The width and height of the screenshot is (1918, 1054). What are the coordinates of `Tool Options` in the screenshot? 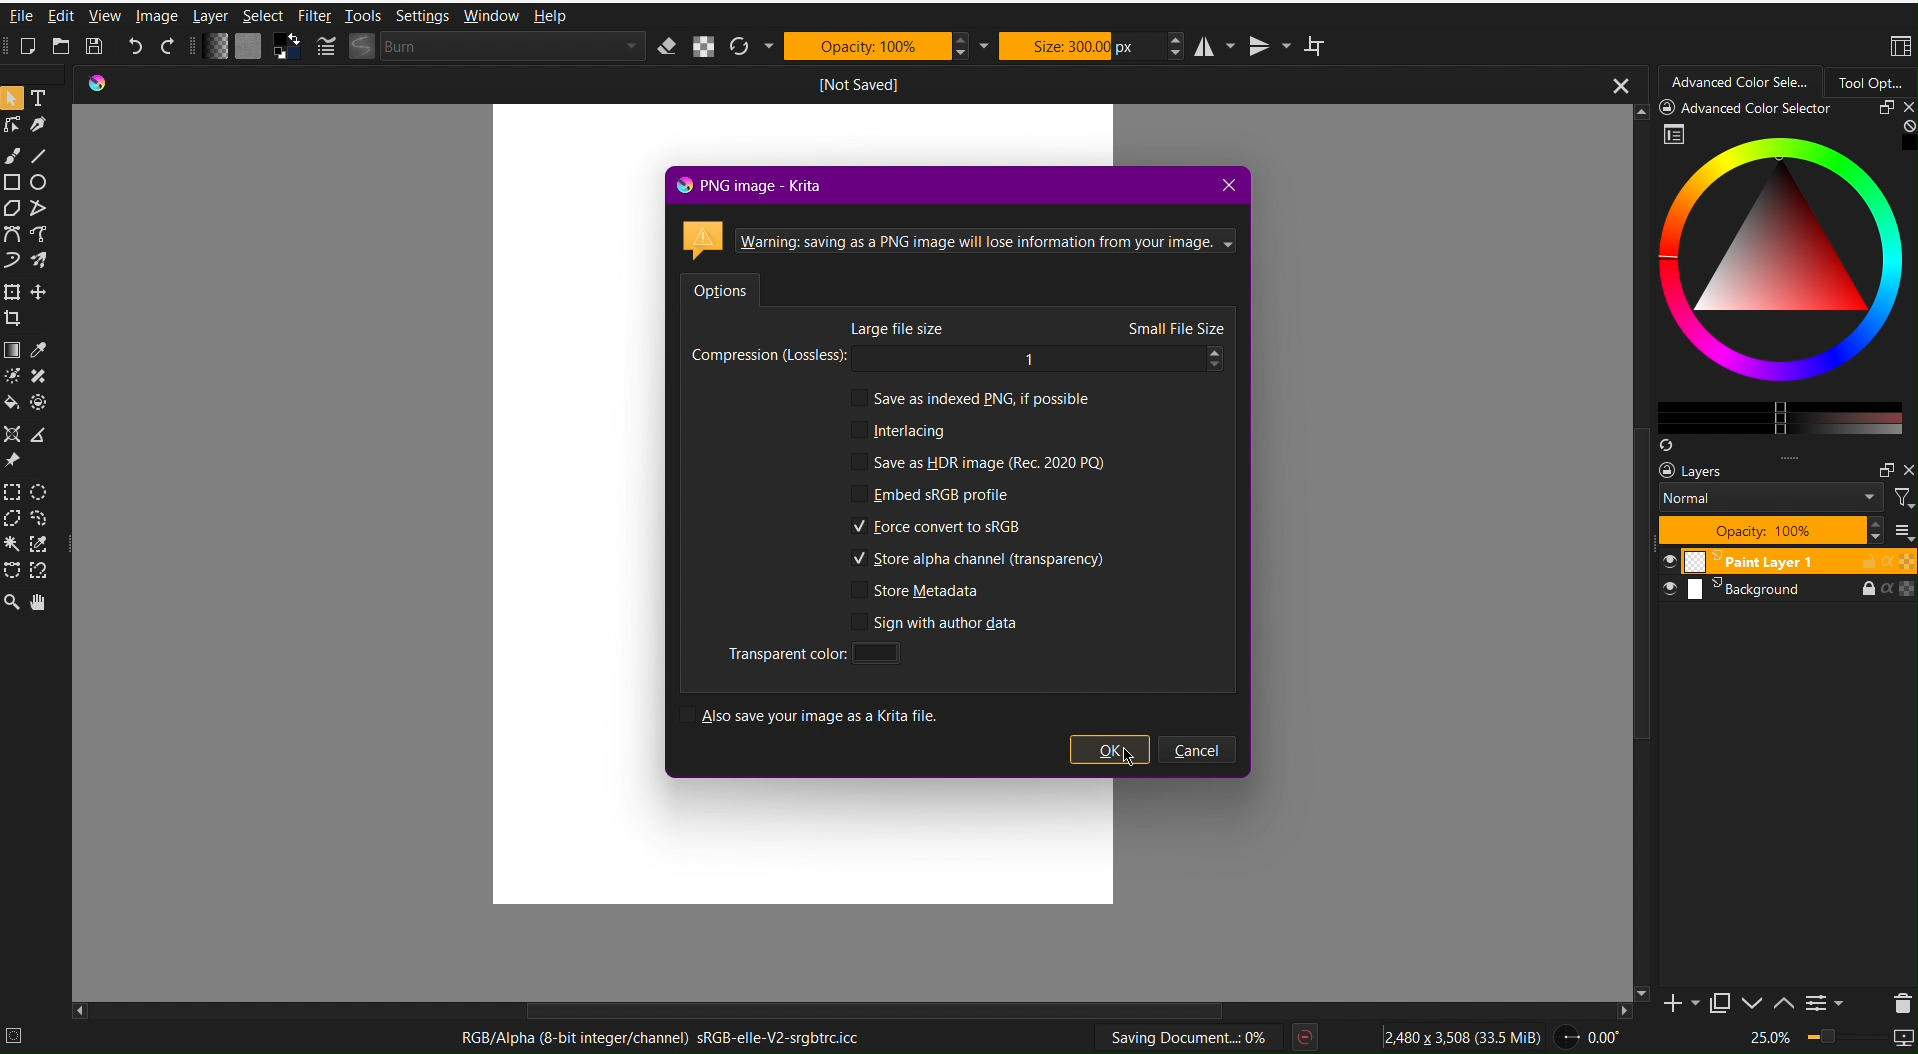 It's located at (1871, 82).